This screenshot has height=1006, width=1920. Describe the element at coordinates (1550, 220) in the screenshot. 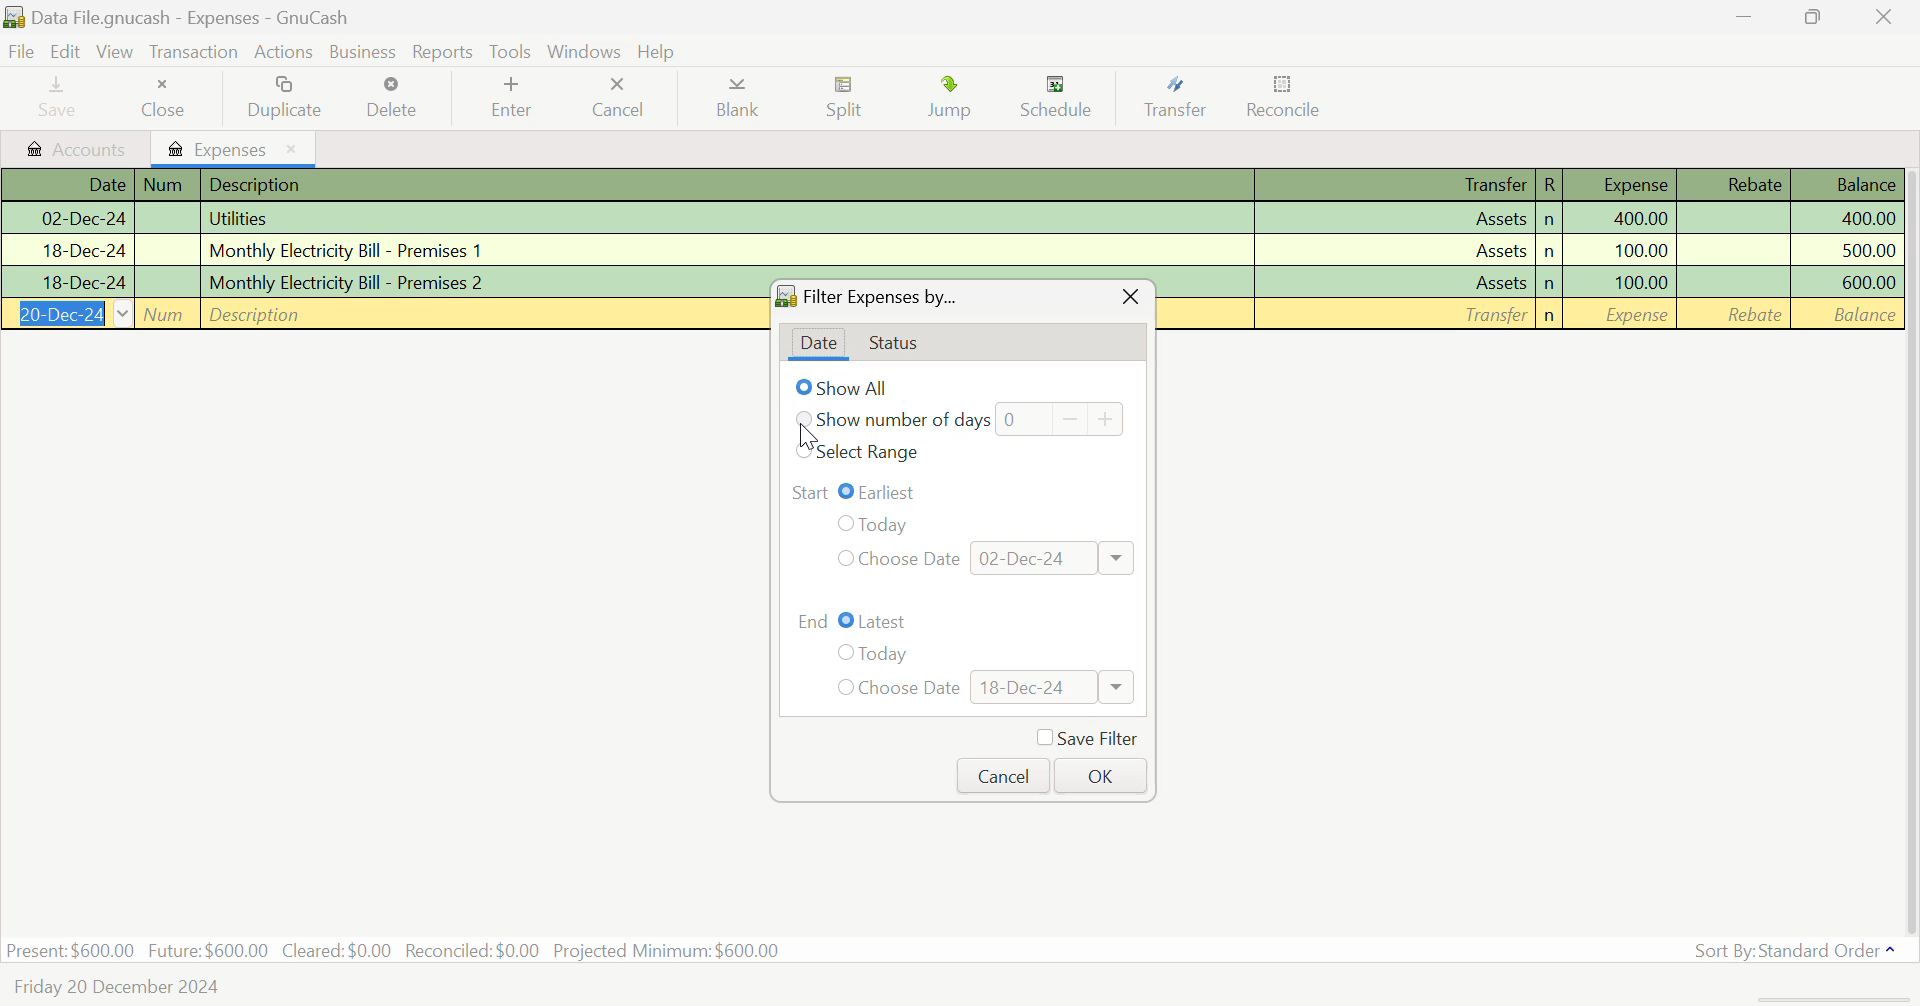

I see `n` at that location.